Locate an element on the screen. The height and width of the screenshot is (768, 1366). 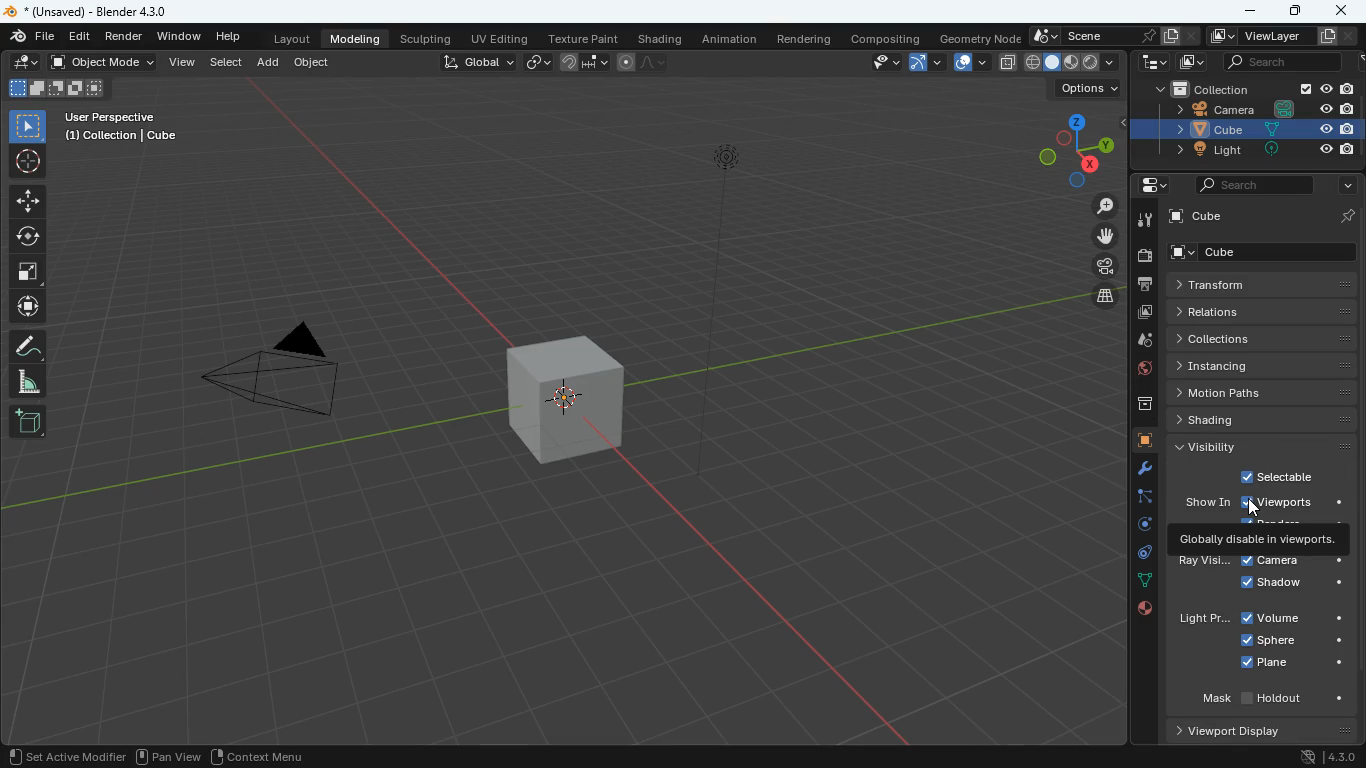
move is located at coordinates (26, 306).